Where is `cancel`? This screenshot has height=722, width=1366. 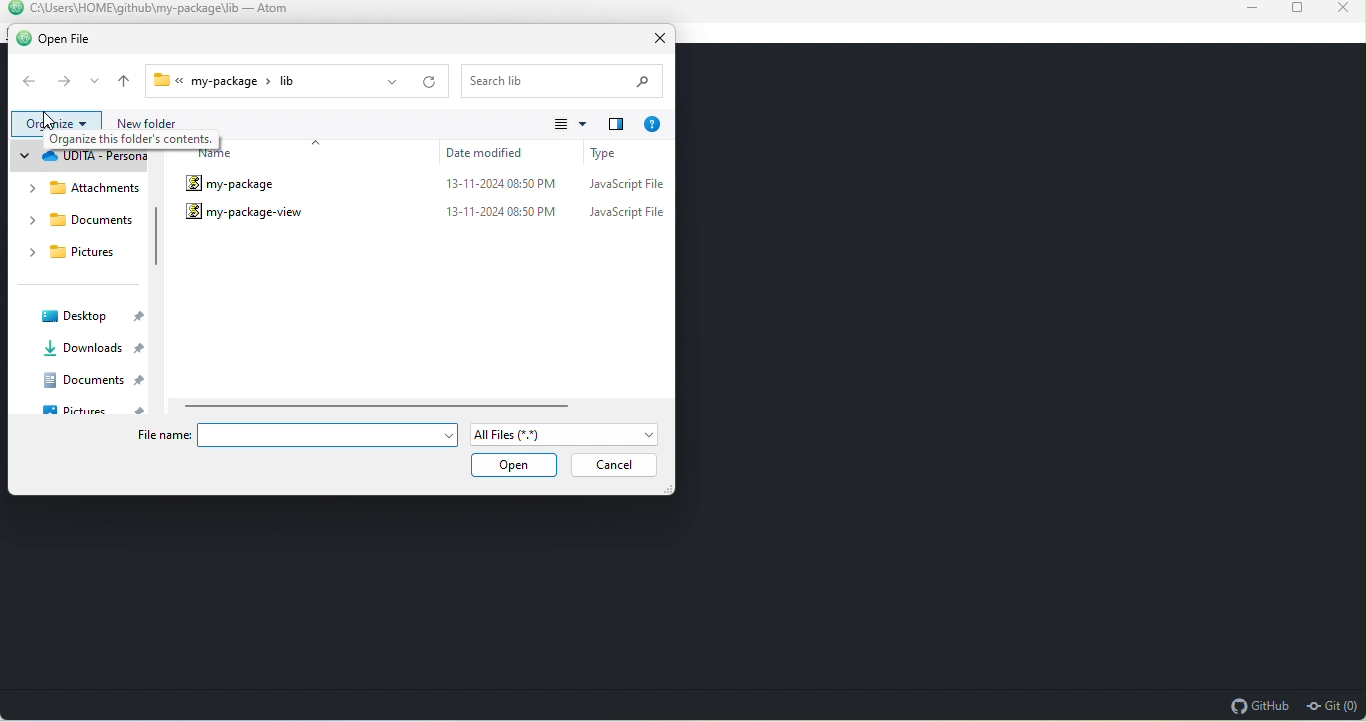 cancel is located at coordinates (611, 466).